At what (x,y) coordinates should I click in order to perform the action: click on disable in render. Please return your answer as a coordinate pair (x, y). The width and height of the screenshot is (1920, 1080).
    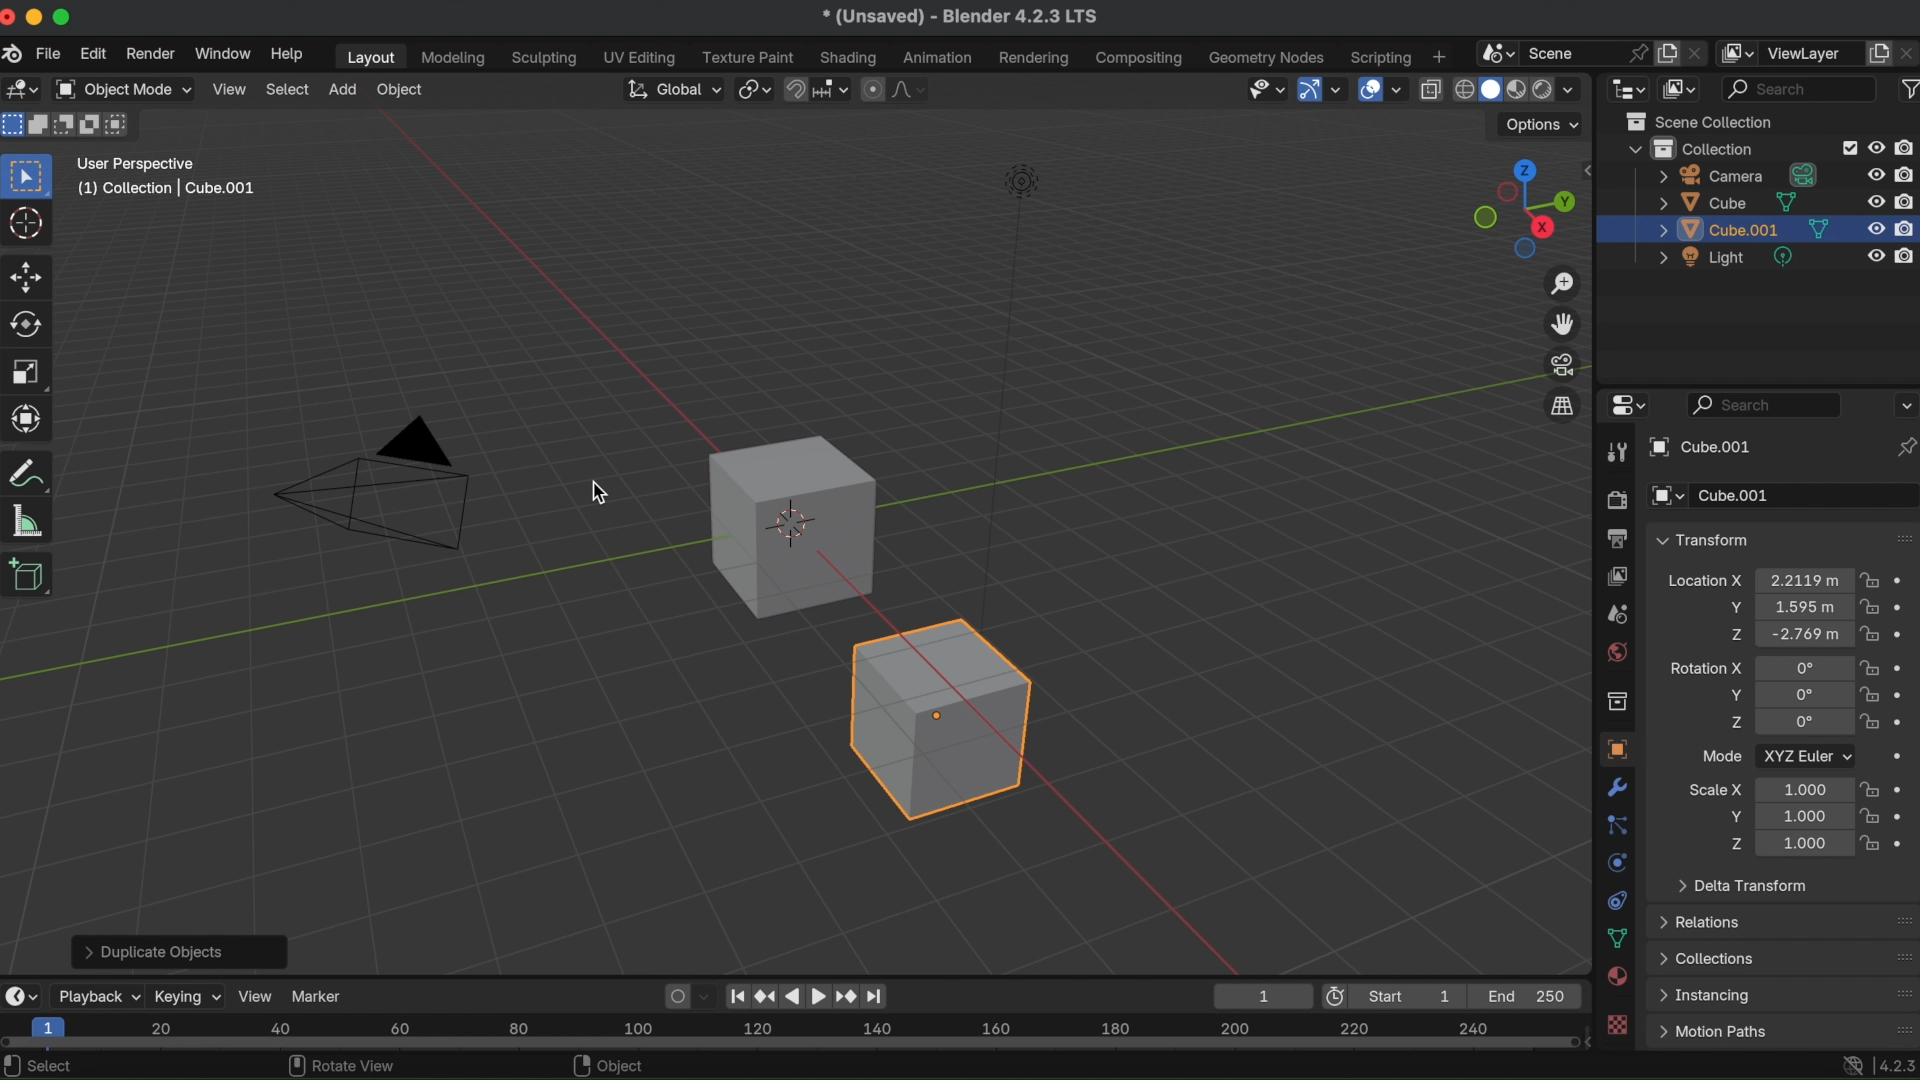
    Looking at the image, I should click on (1907, 147).